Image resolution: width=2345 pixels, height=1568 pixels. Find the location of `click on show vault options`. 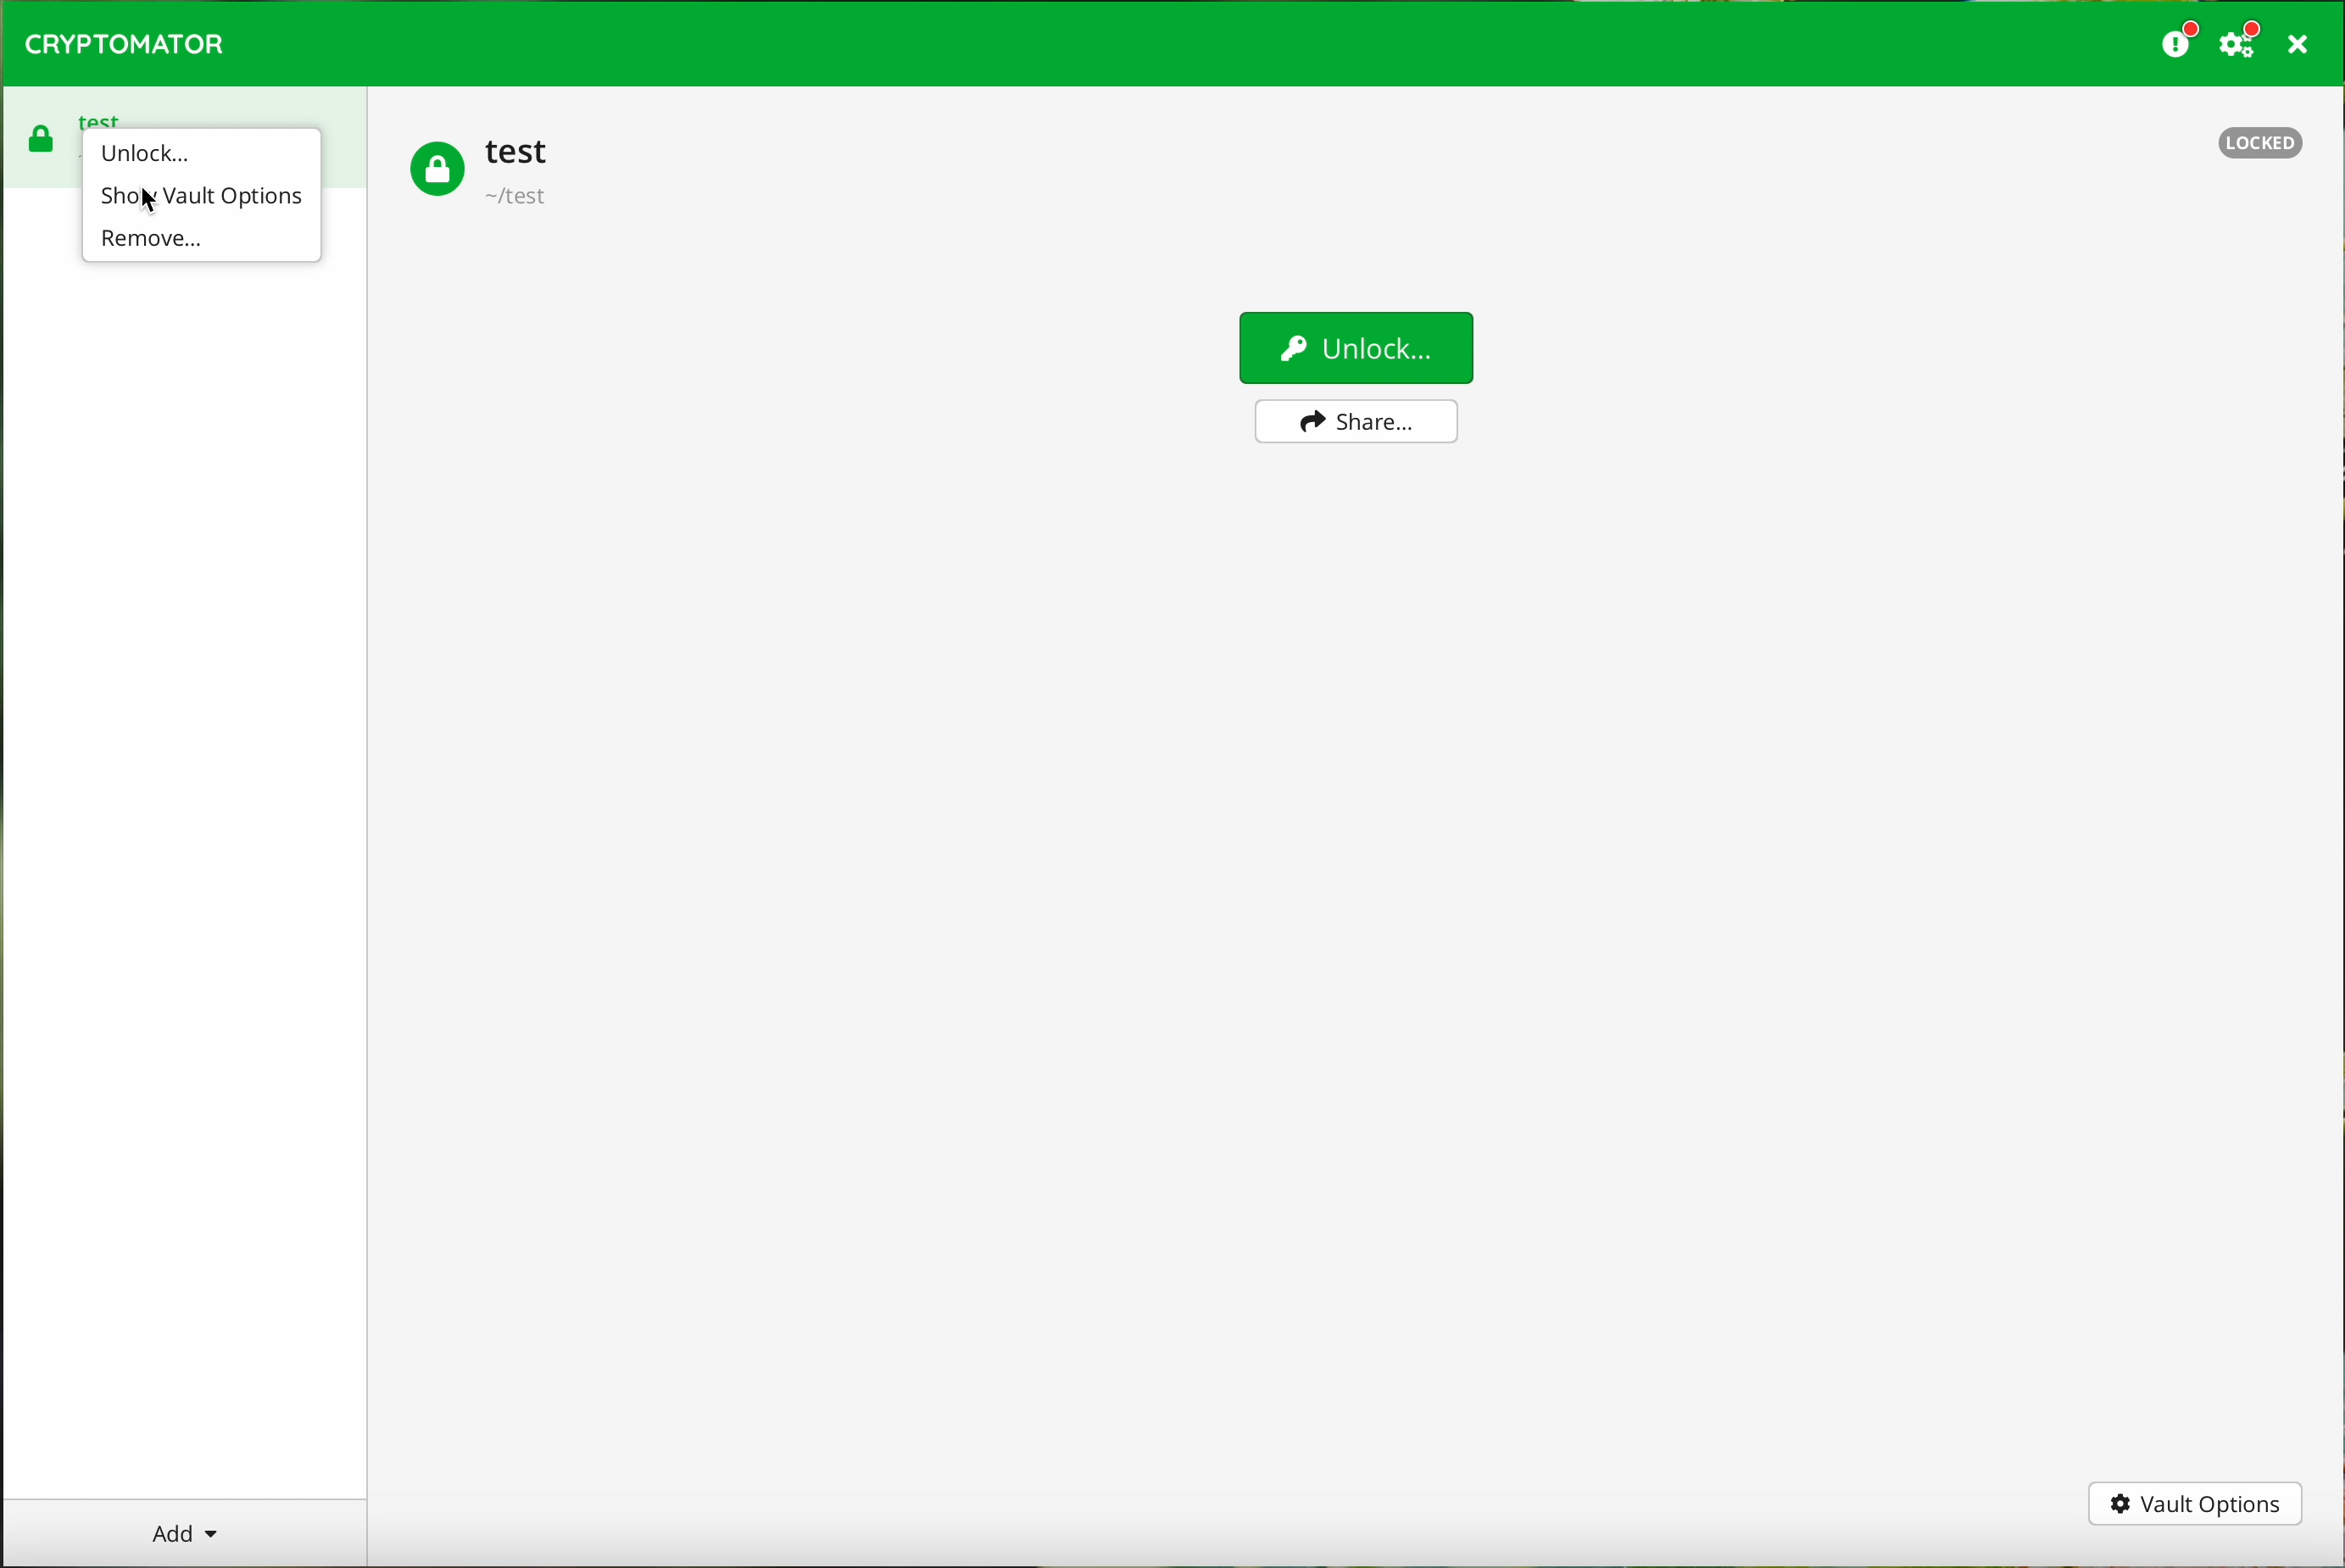

click on show vault options is located at coordinates (203, 198).